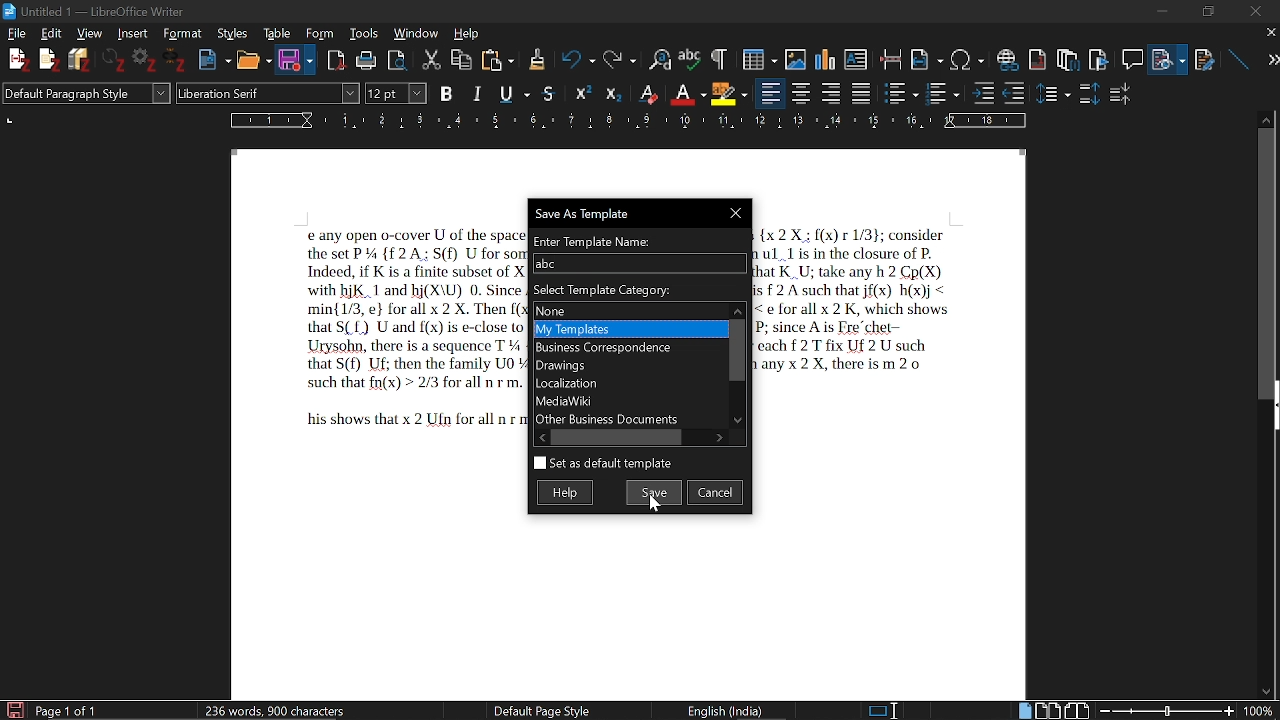 This screenshot has width=1280, height=720. What do you see at coordinates (716, 491) in the screenshot?
I see `Cancel` at bounding box center [716, 491].